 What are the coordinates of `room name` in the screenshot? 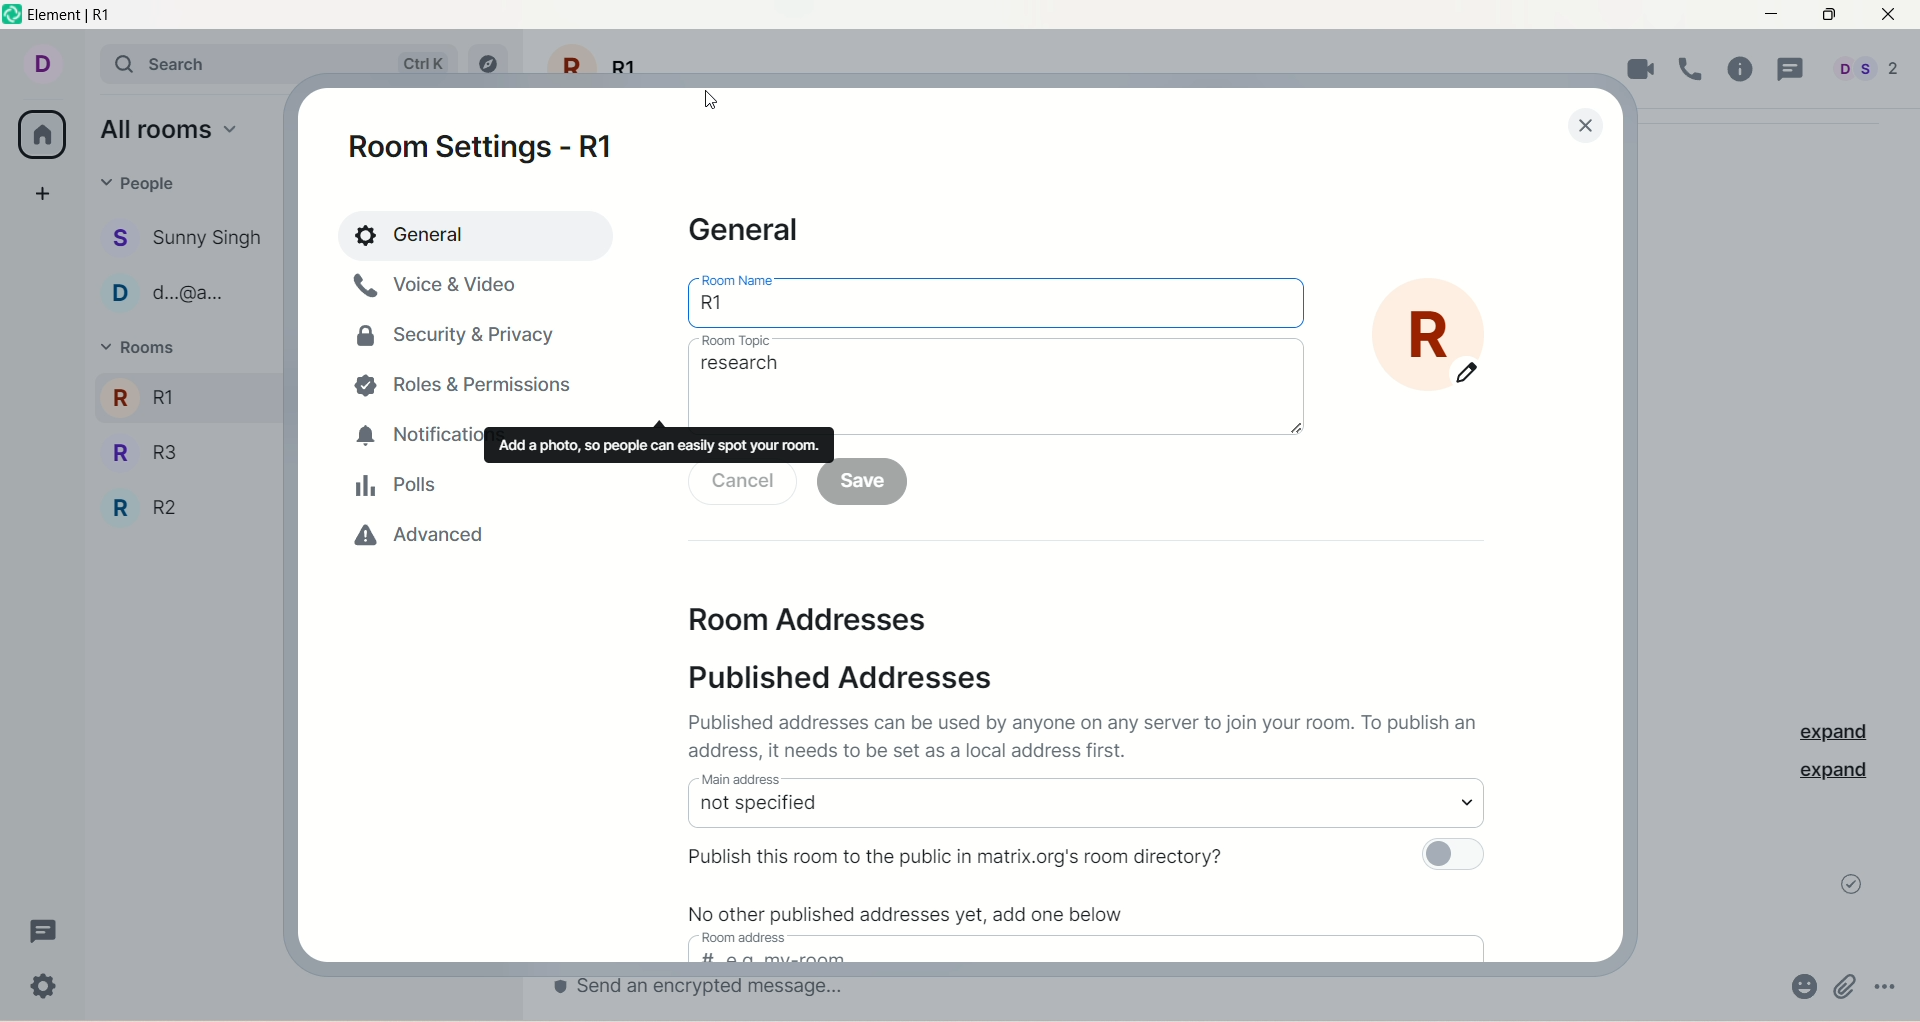 It's located at (991, 297).